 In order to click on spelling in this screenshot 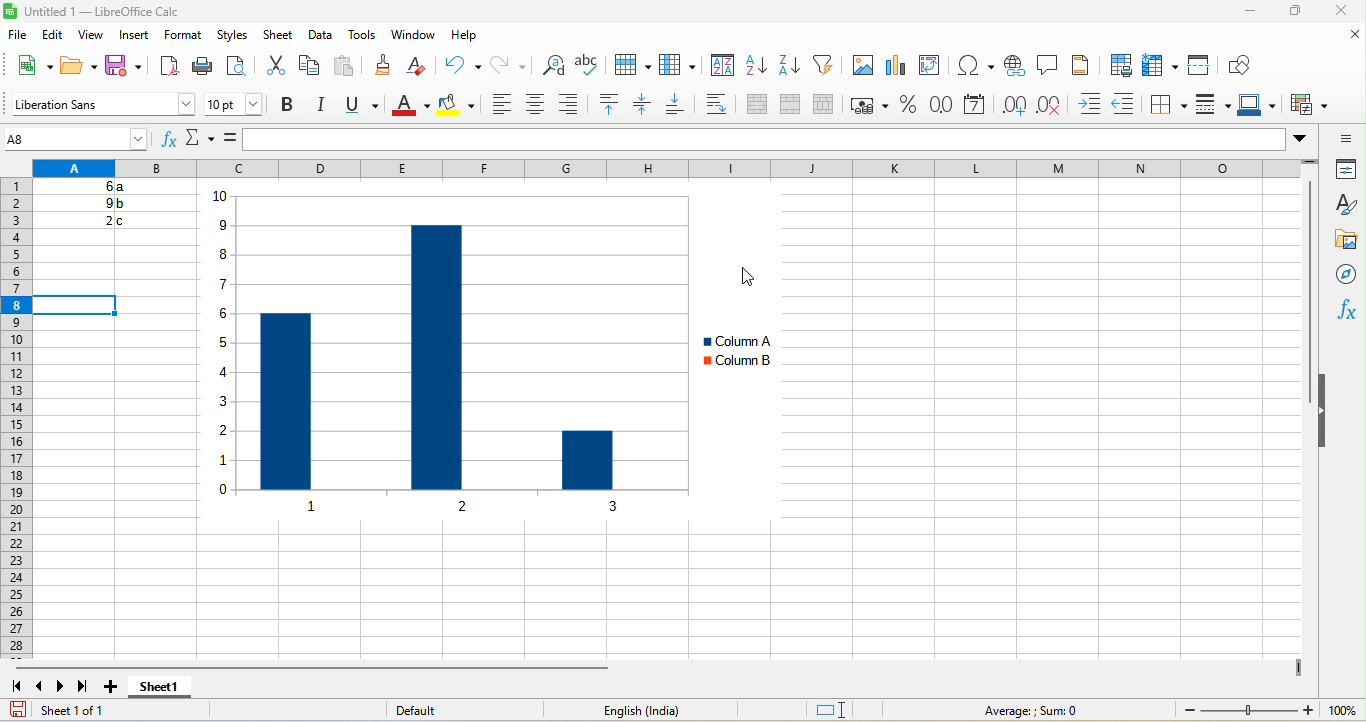, I will do `click(588, 69)`.